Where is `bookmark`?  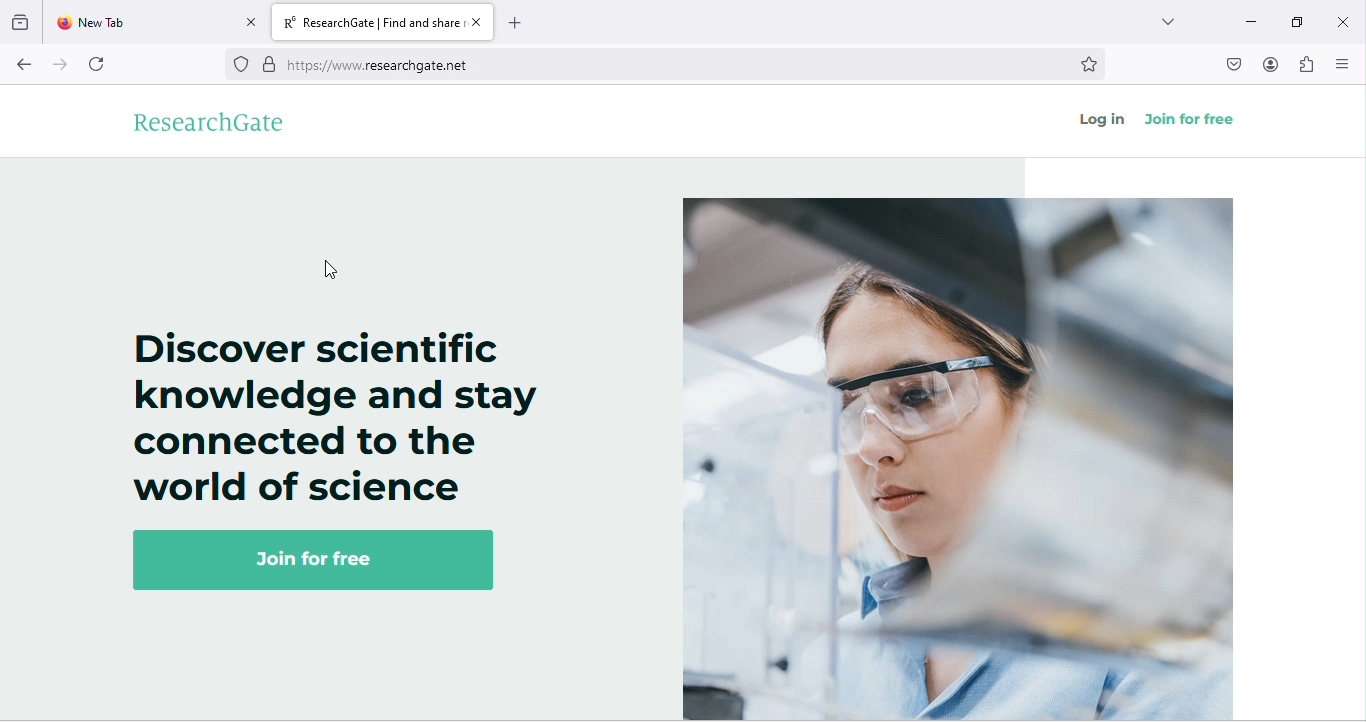 bookmark is located at coordinates (1093, 64).